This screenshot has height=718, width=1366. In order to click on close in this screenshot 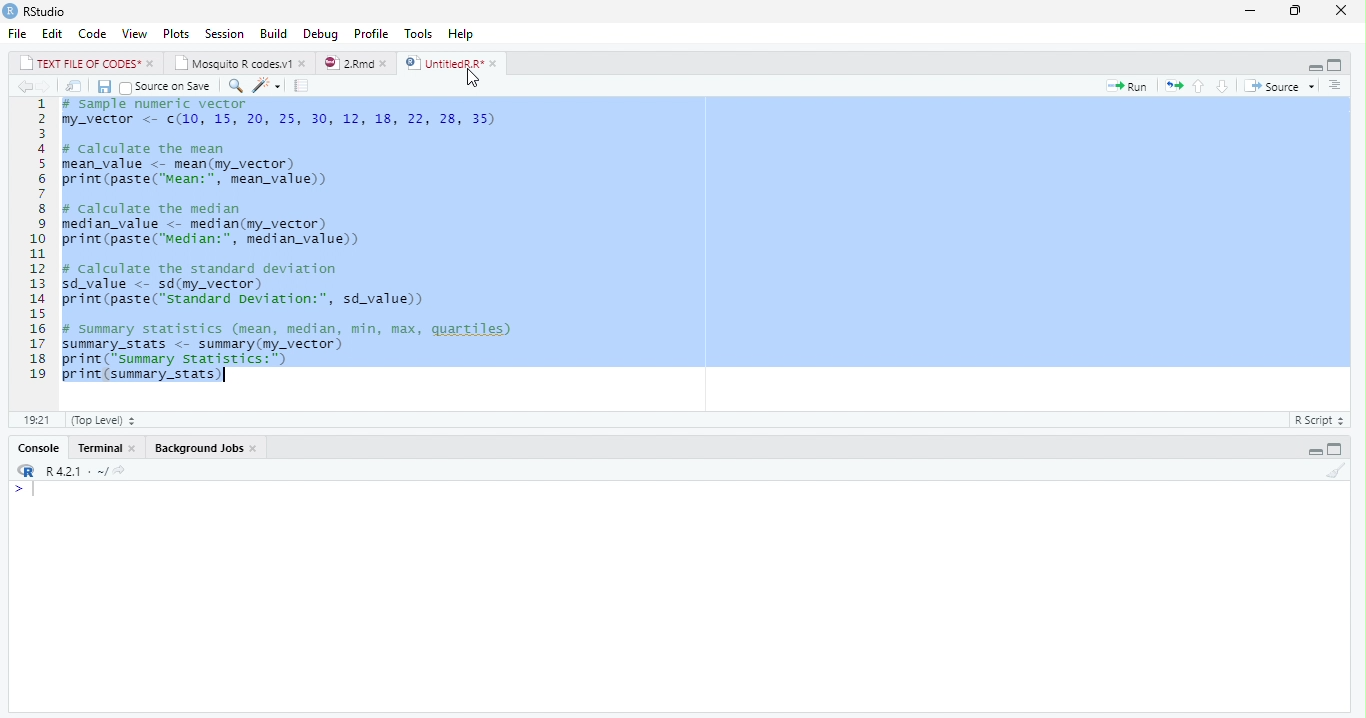, I will do `click(152, 64)`.